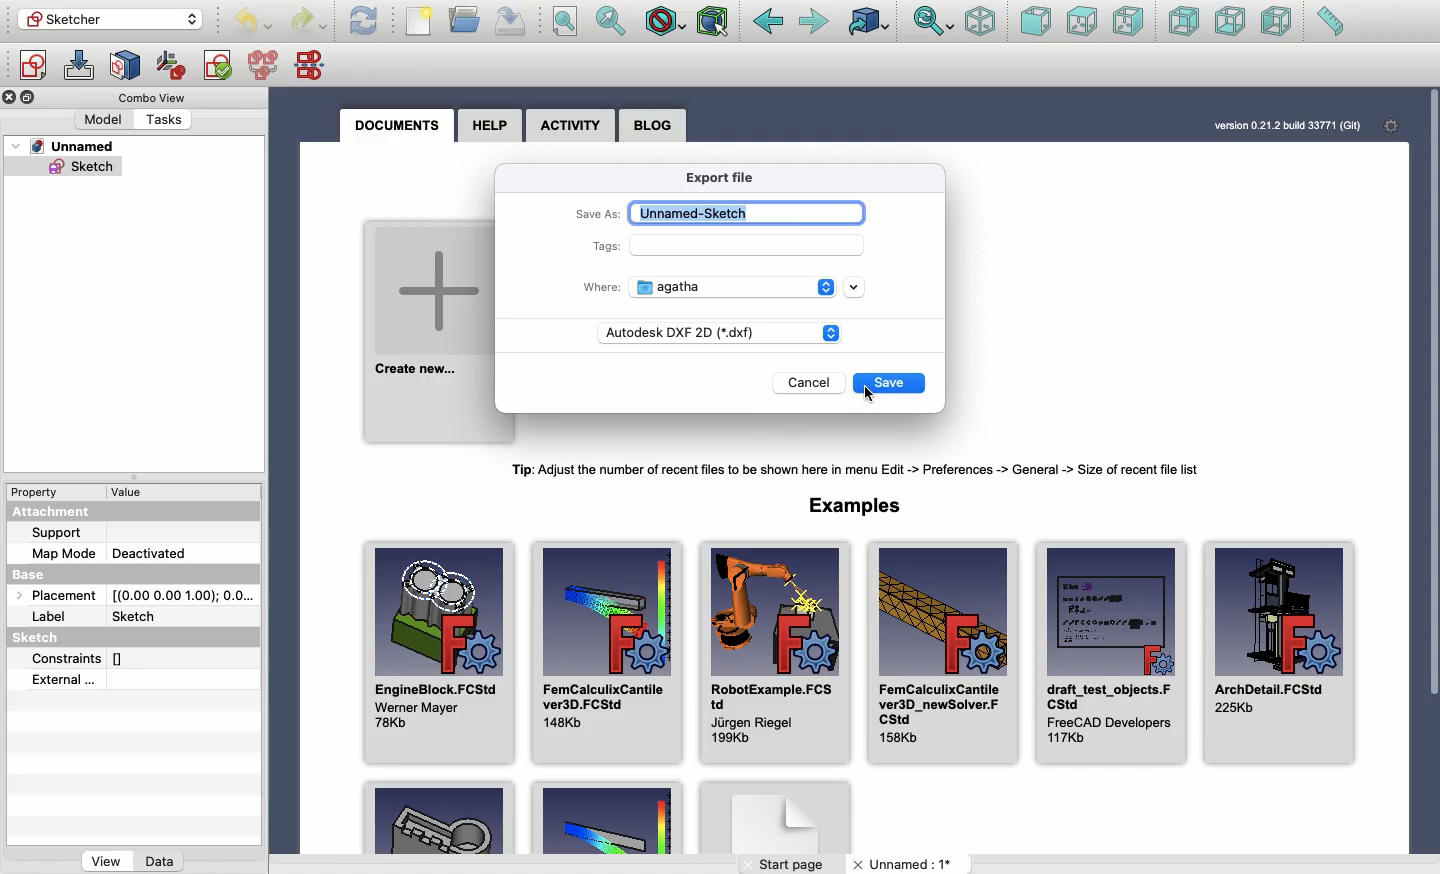 This screenshot has width=1440, height=874. Describe the element at coordinates (62, 511) in the screenshot. I see `Attachment` at that location.